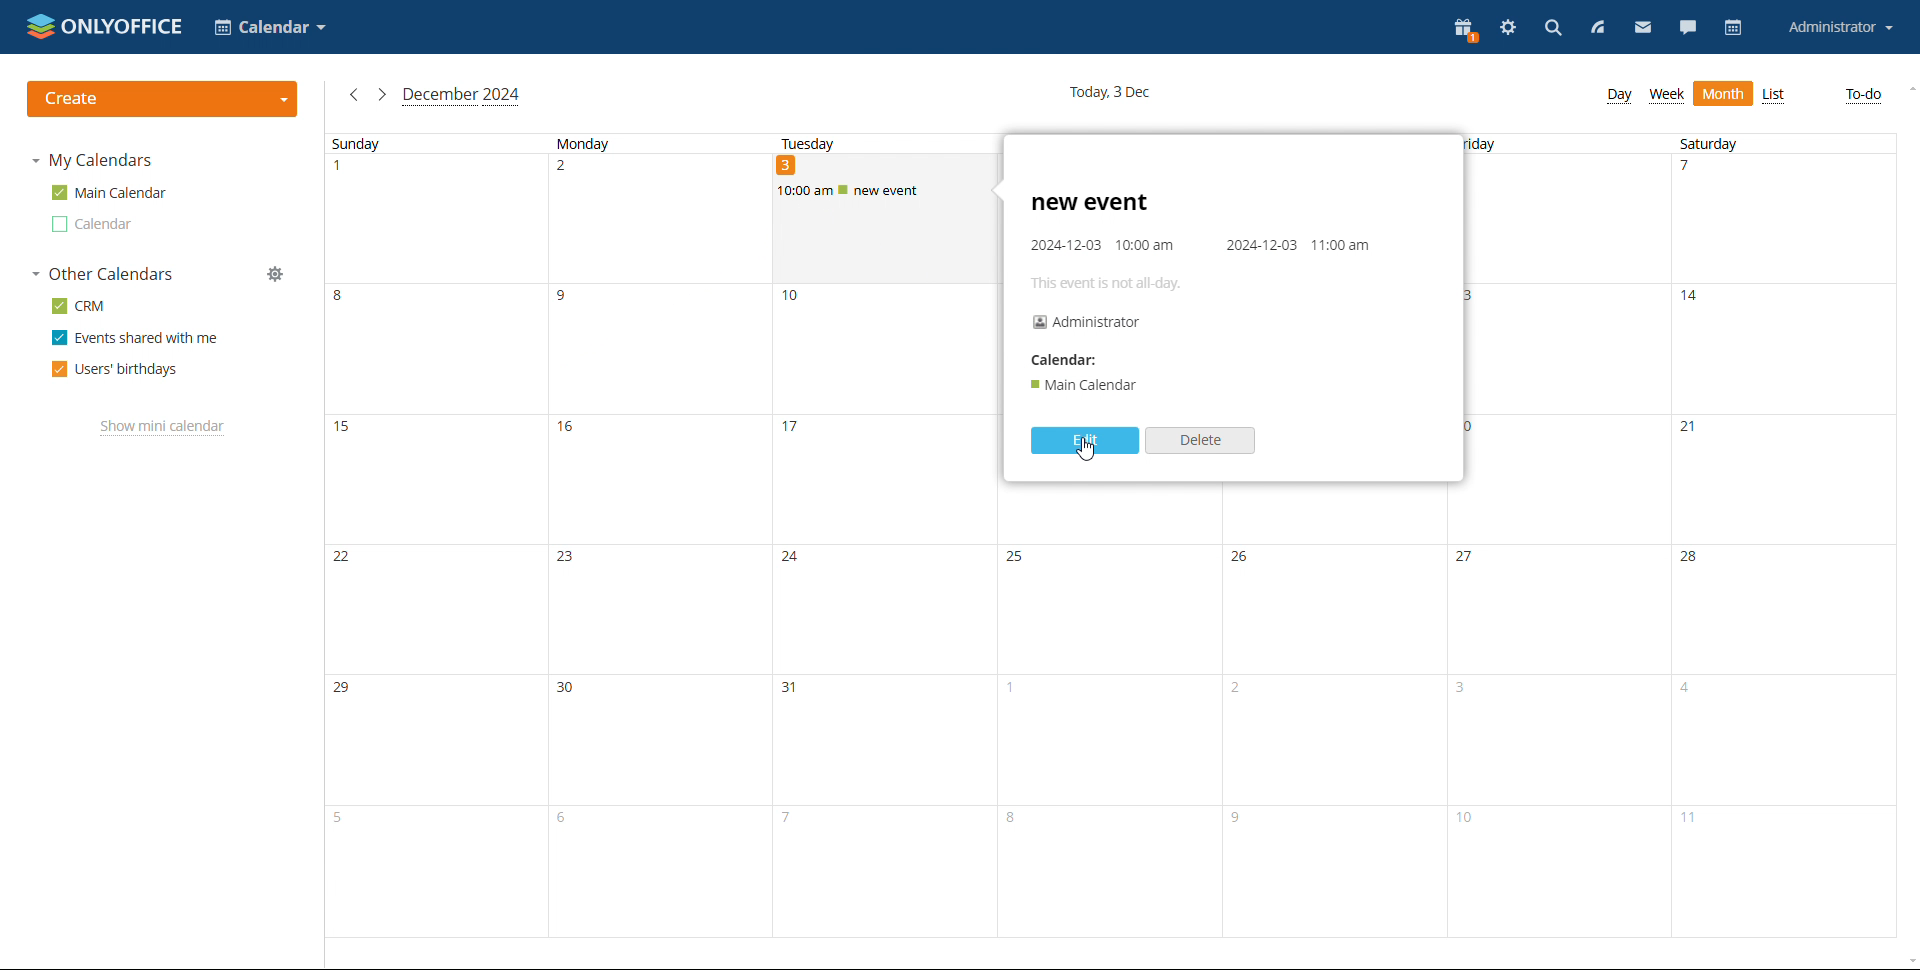 This screenshot has width=1920, height=970. I want to click on 2, so click(657, 220).